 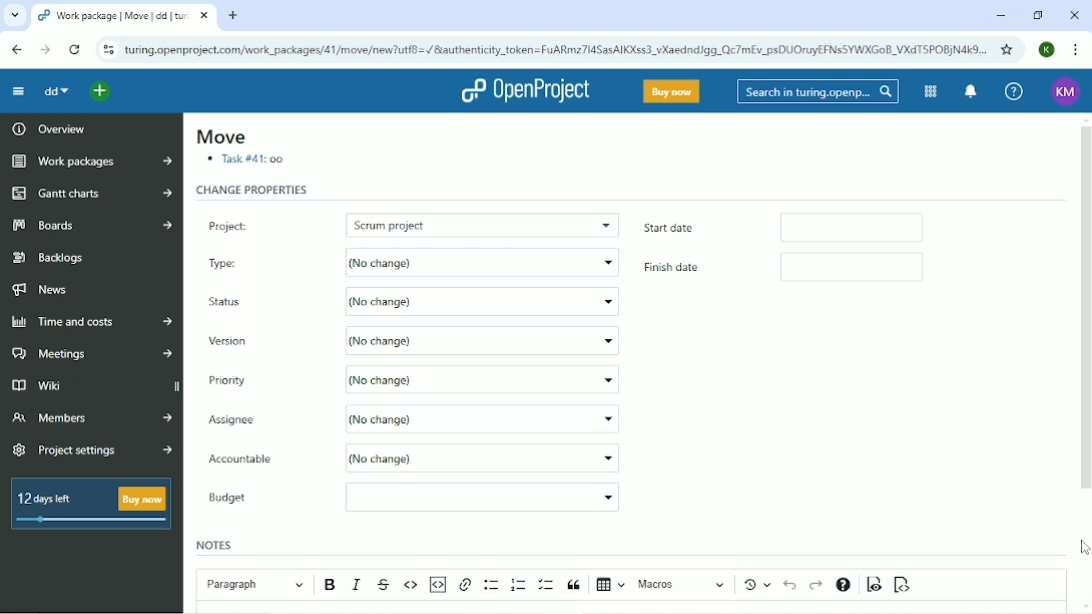 I want to click on Text formatting help, so click(x=843, y=586).